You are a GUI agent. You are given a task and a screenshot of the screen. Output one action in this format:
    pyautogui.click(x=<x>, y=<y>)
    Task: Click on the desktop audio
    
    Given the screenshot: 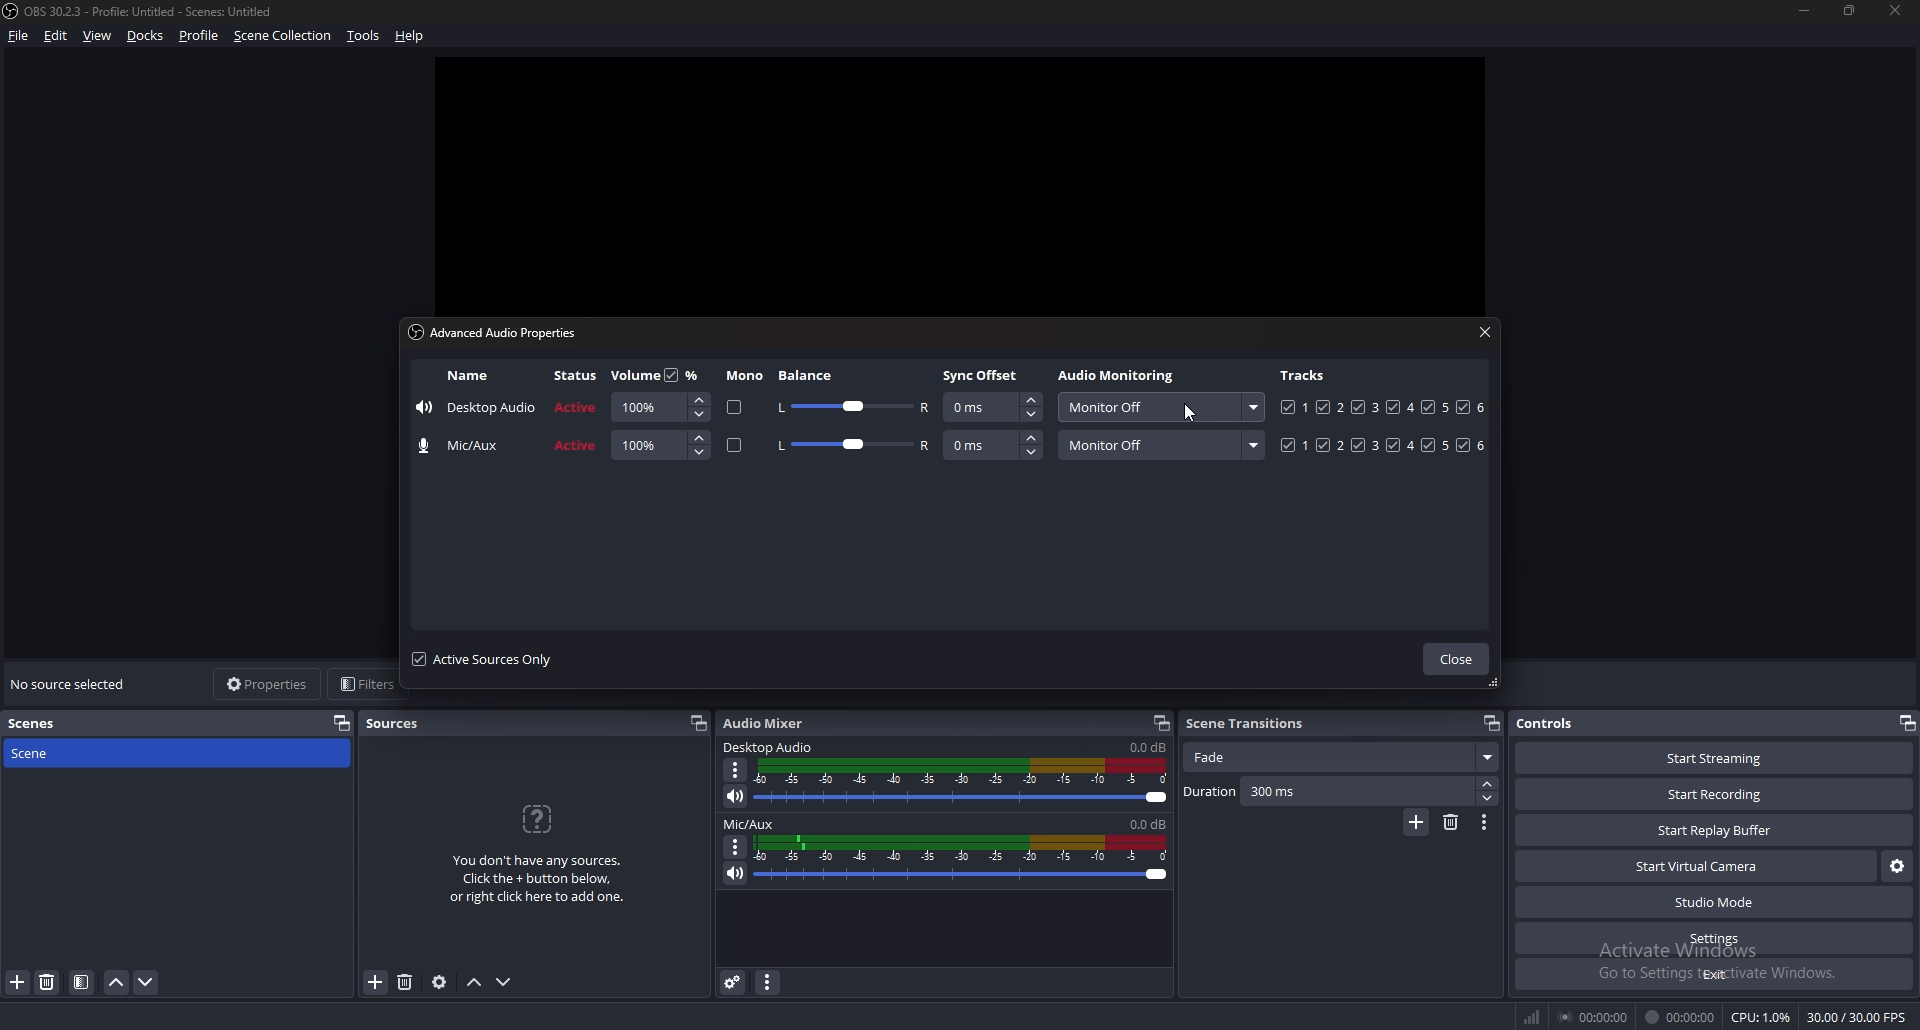 What is the action you would take?
    pyautogui.click(x=769, y=748)
    